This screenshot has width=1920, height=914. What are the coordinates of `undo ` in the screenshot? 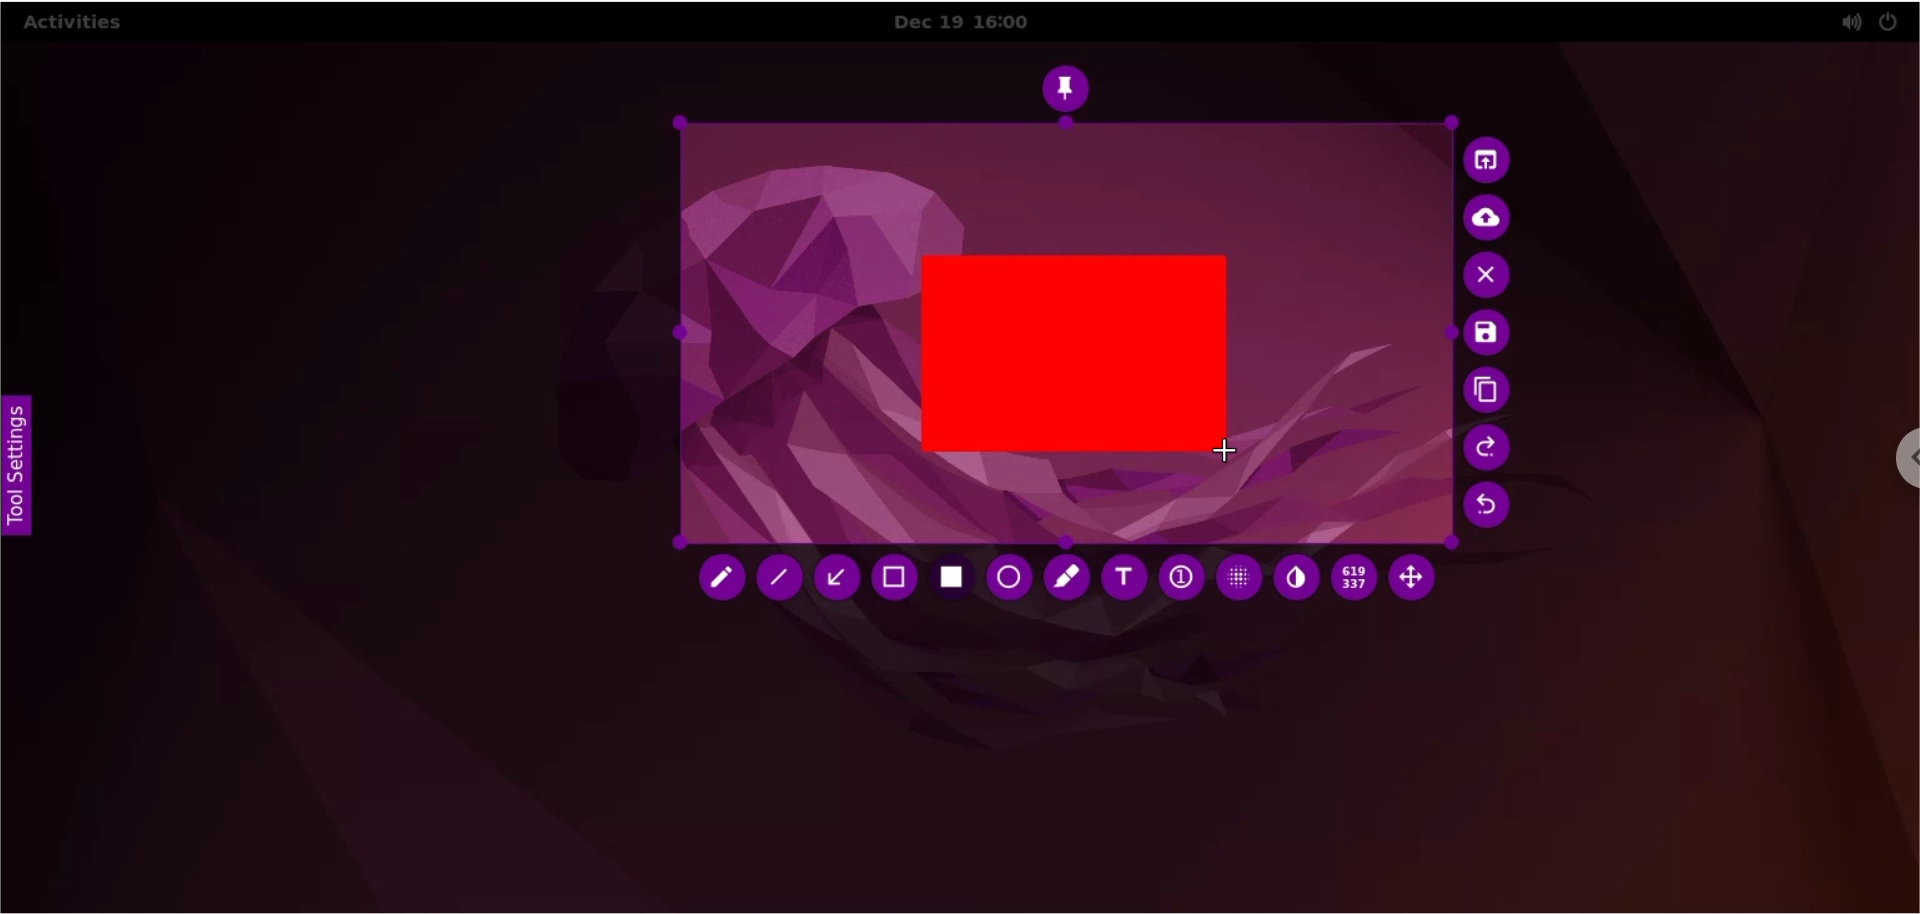 It's located at (1486, 510).